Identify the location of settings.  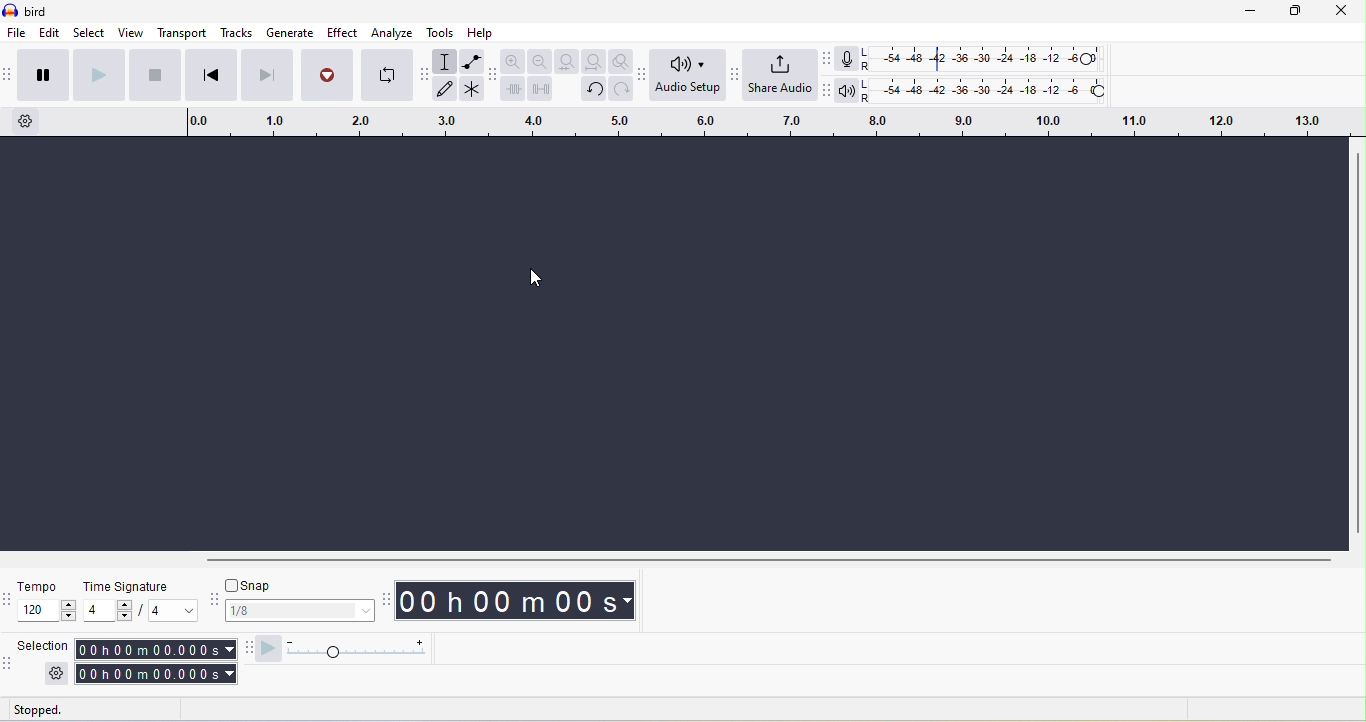
(51, 673).